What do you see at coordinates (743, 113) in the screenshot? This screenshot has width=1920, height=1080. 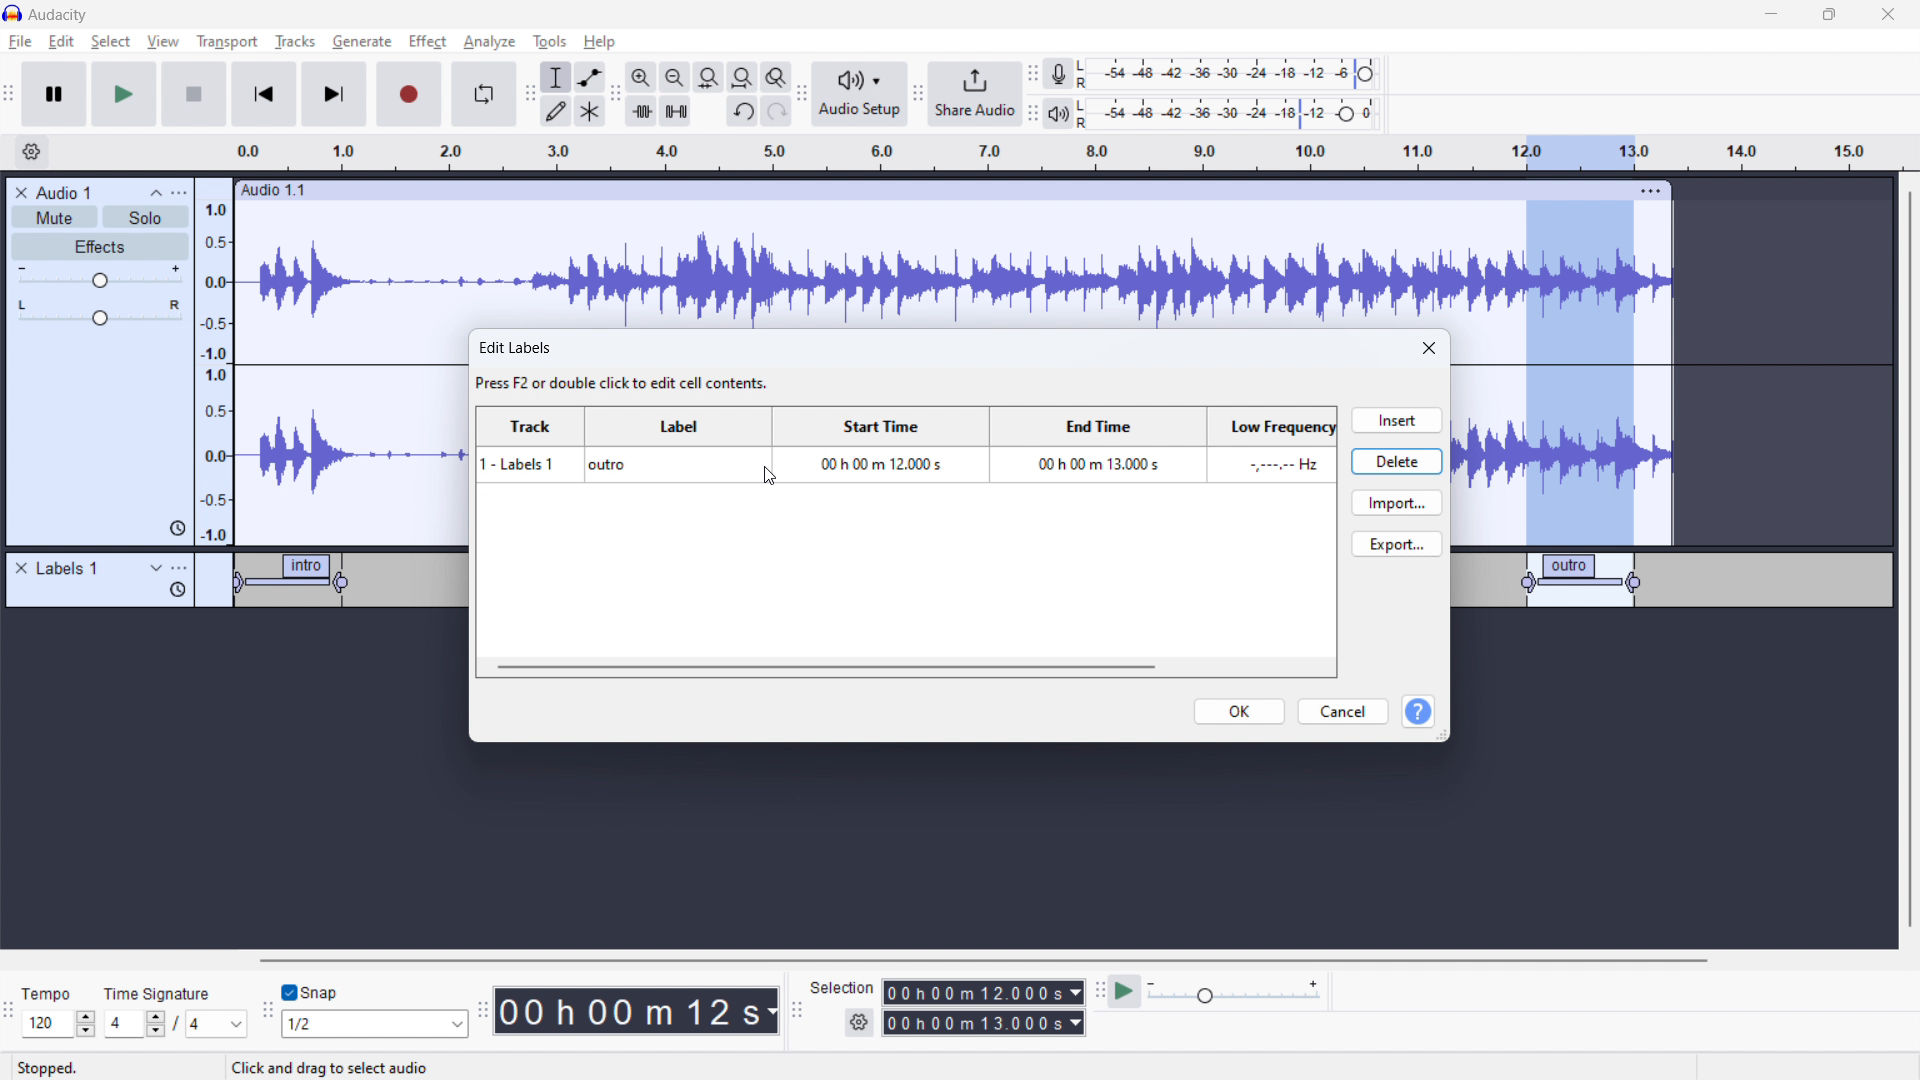 I see `undo` at bounding box center [743, 113].